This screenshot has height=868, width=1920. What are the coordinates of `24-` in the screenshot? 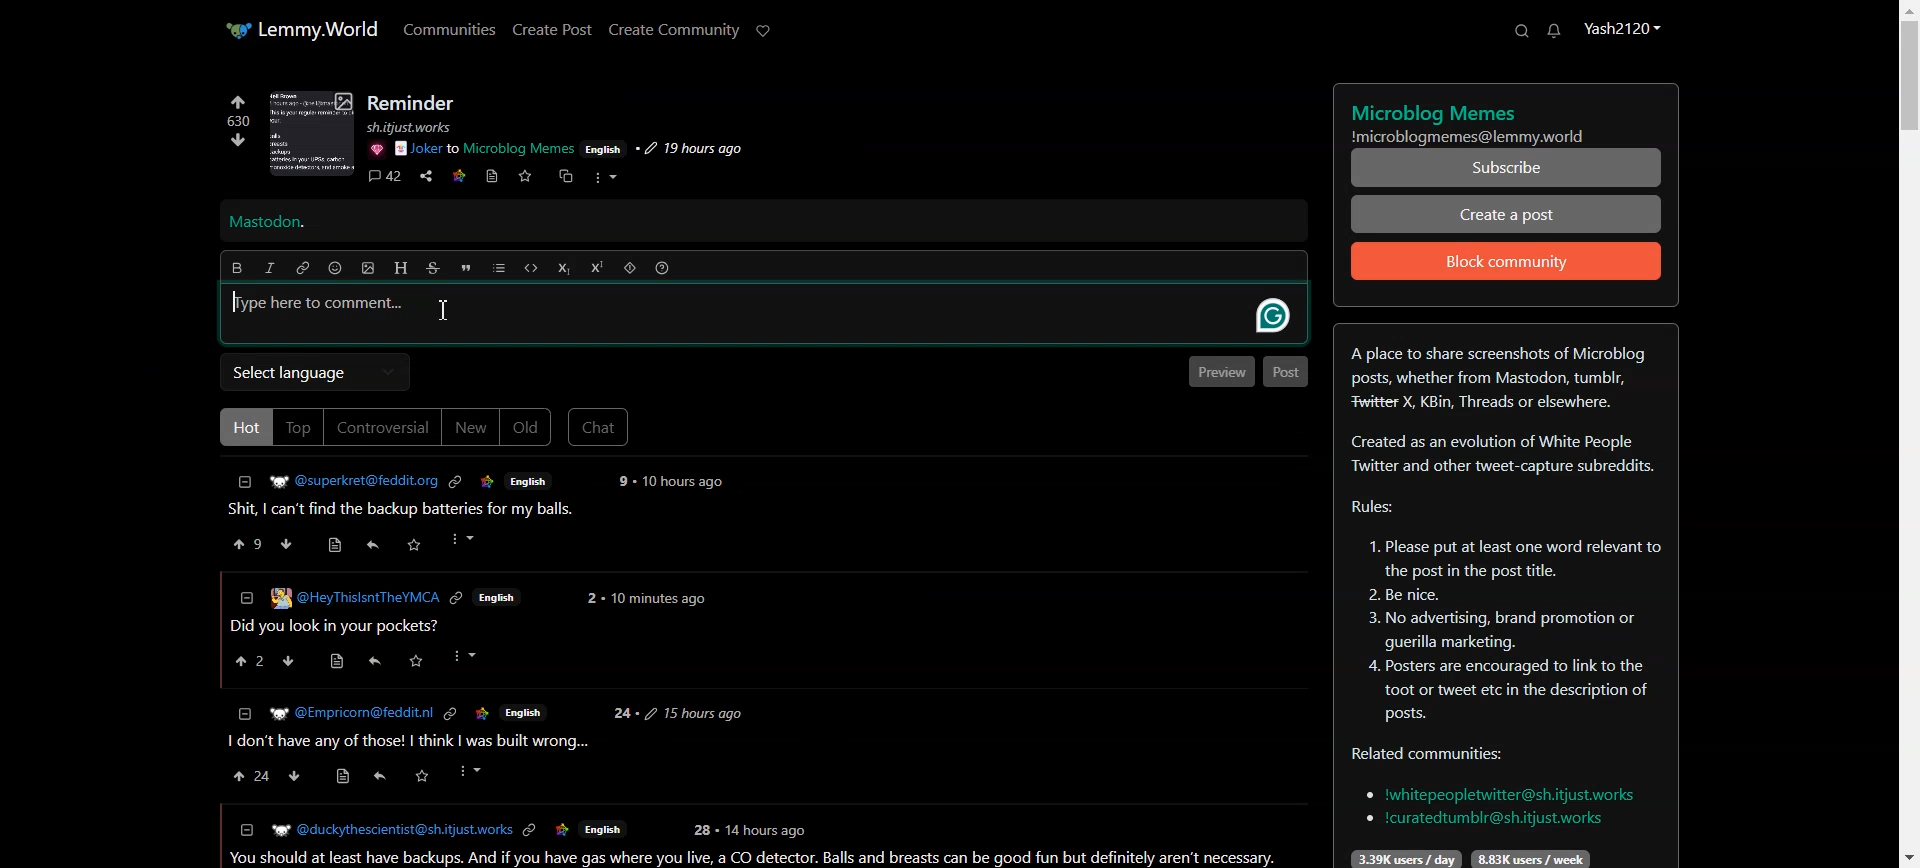 It's located at (622, 714).